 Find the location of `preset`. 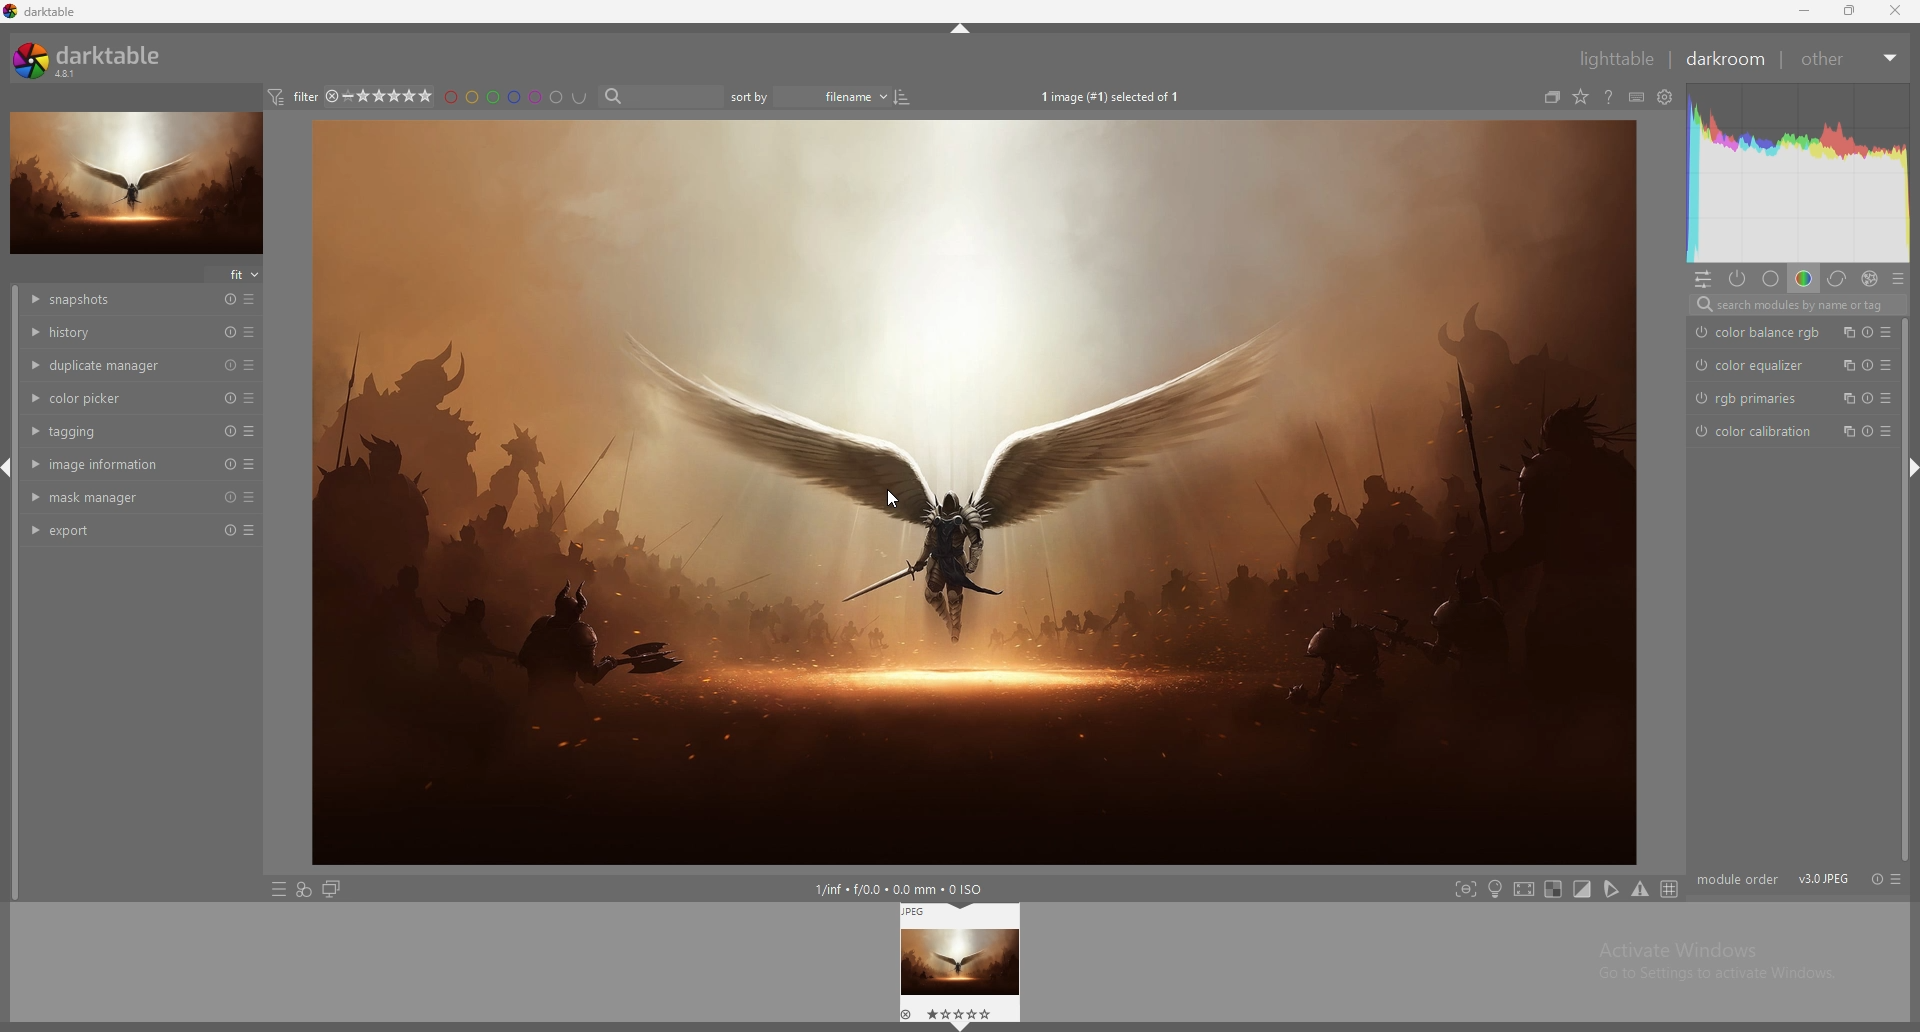

preset is located at coordinates (252, 398).